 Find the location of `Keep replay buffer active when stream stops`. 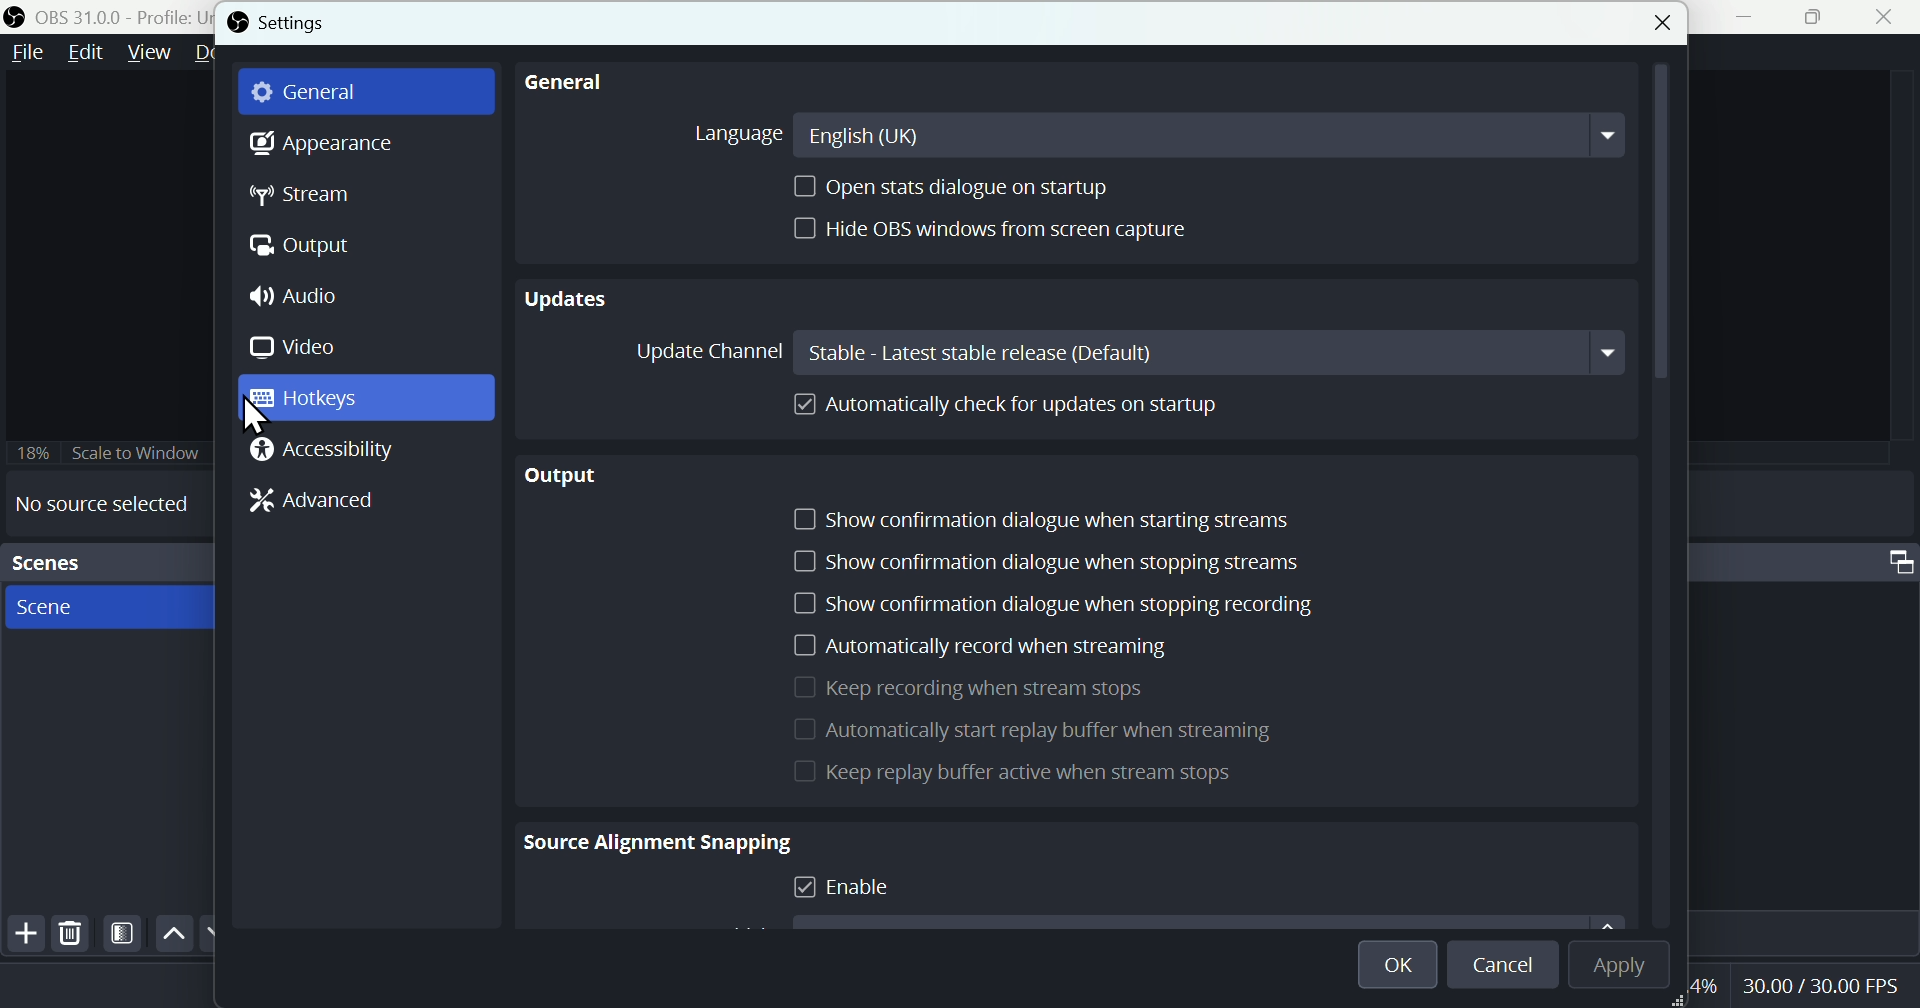

Keep replay buffer active when stream stops is located at coordinates (1013, 780).